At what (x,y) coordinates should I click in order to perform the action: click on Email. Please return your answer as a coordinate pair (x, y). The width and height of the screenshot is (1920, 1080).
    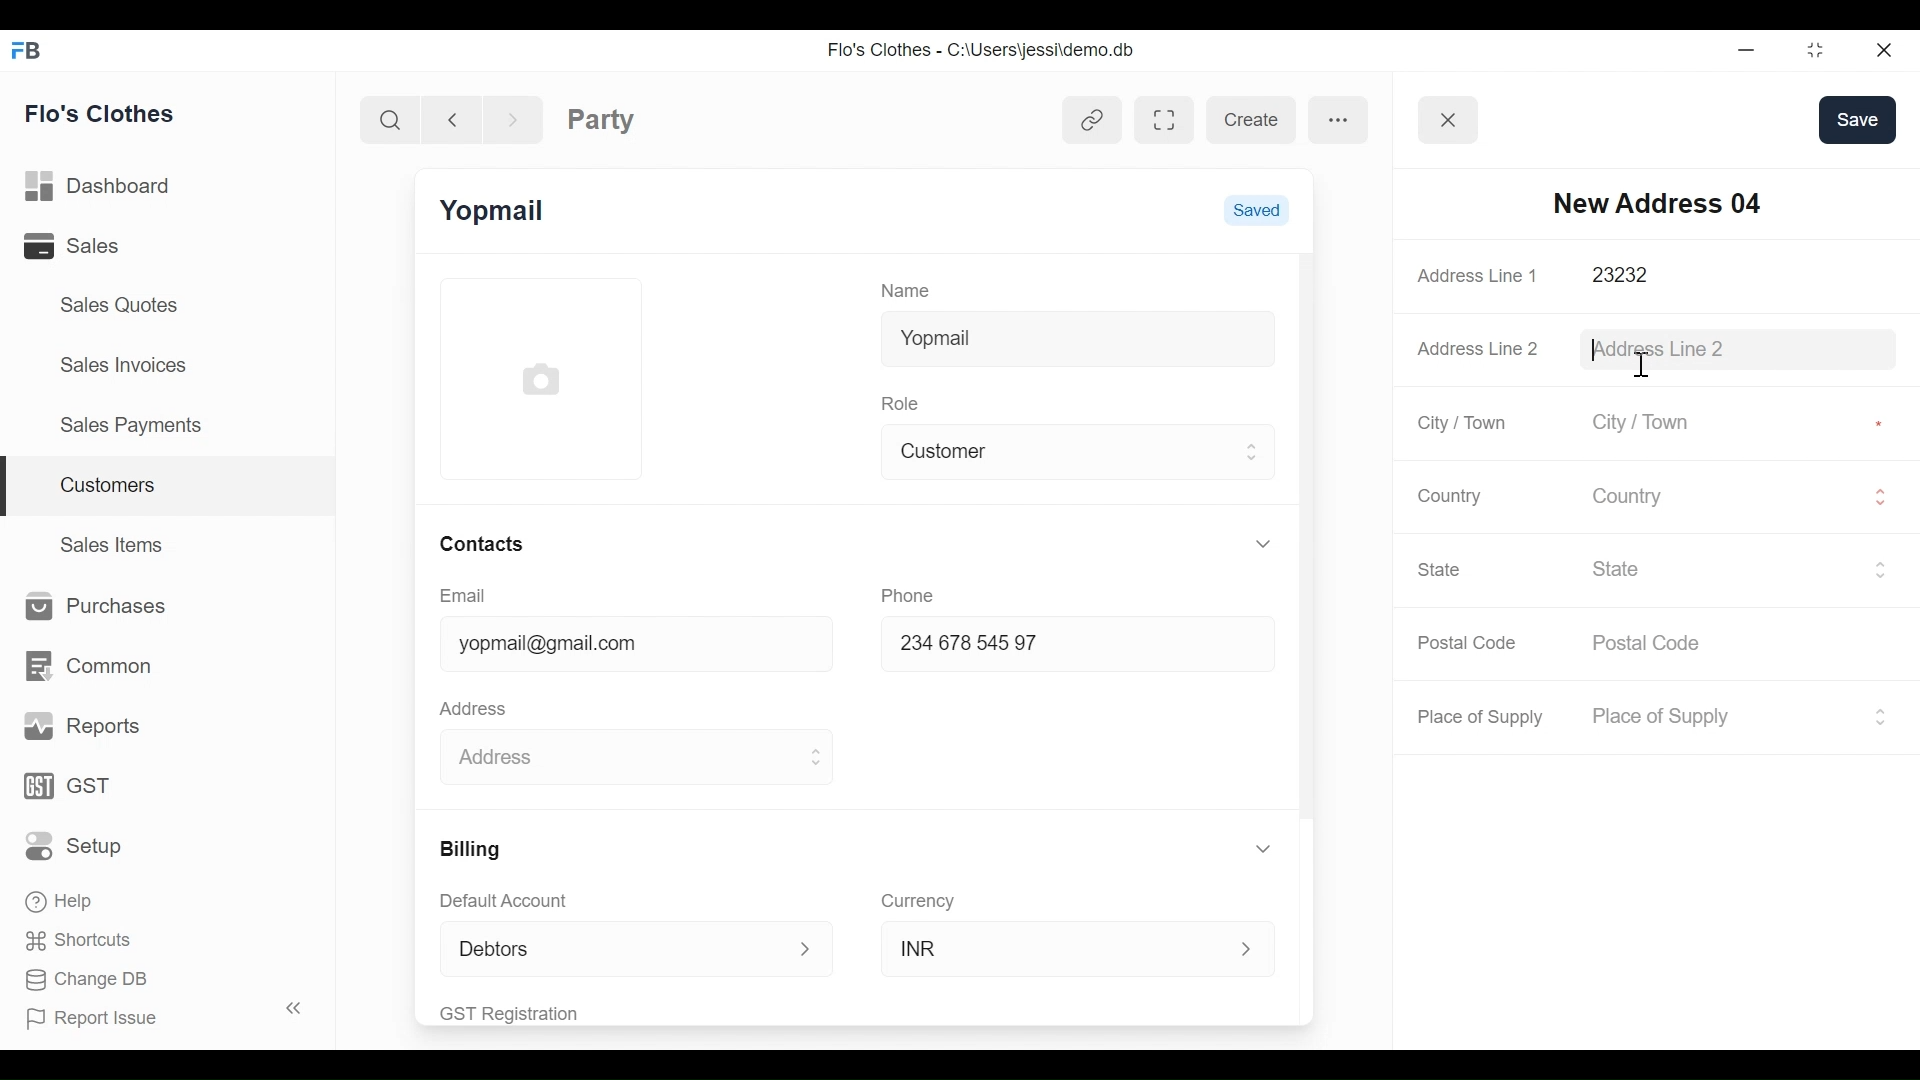
    Looking at the image, I should click on (464, 596).